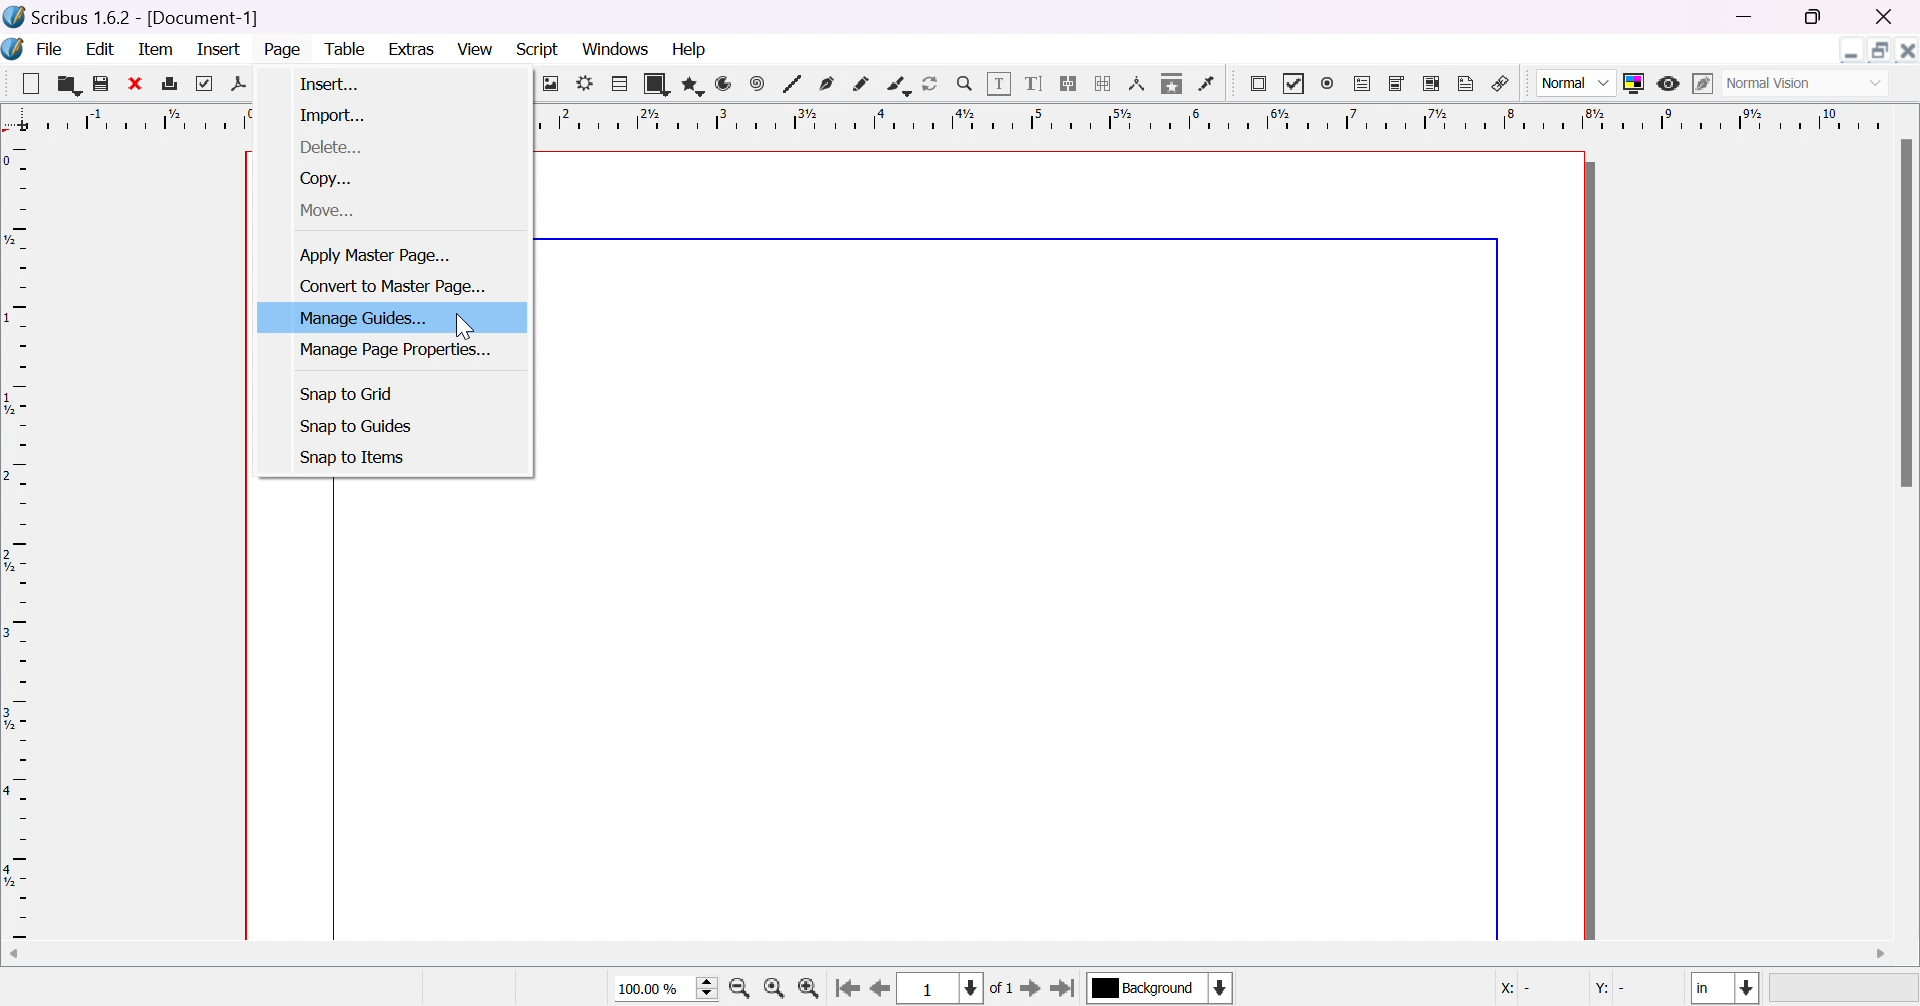 Image resolution: width=1920 pixels, height=1006 pixels. I want to click on PDF radio button, so click(1329, 84).